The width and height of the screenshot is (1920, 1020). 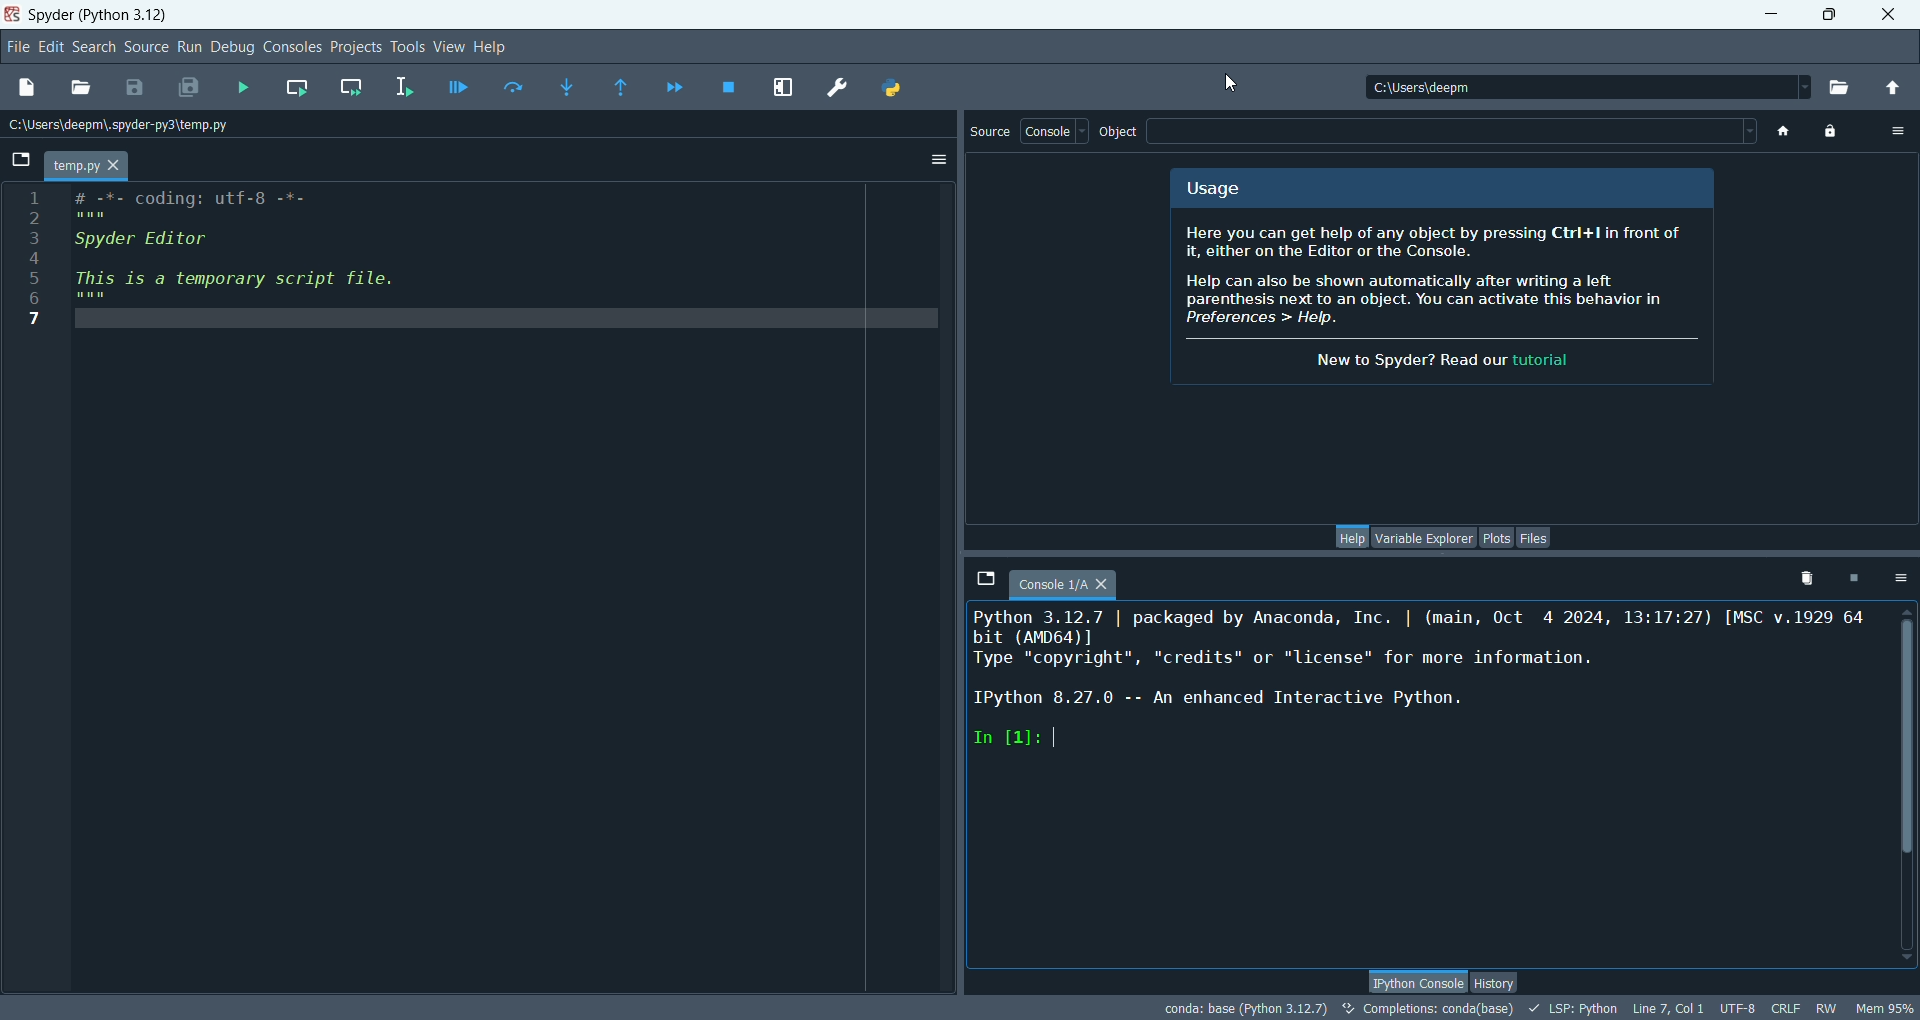 I want to click on remove, so click(x=1802, y=576).